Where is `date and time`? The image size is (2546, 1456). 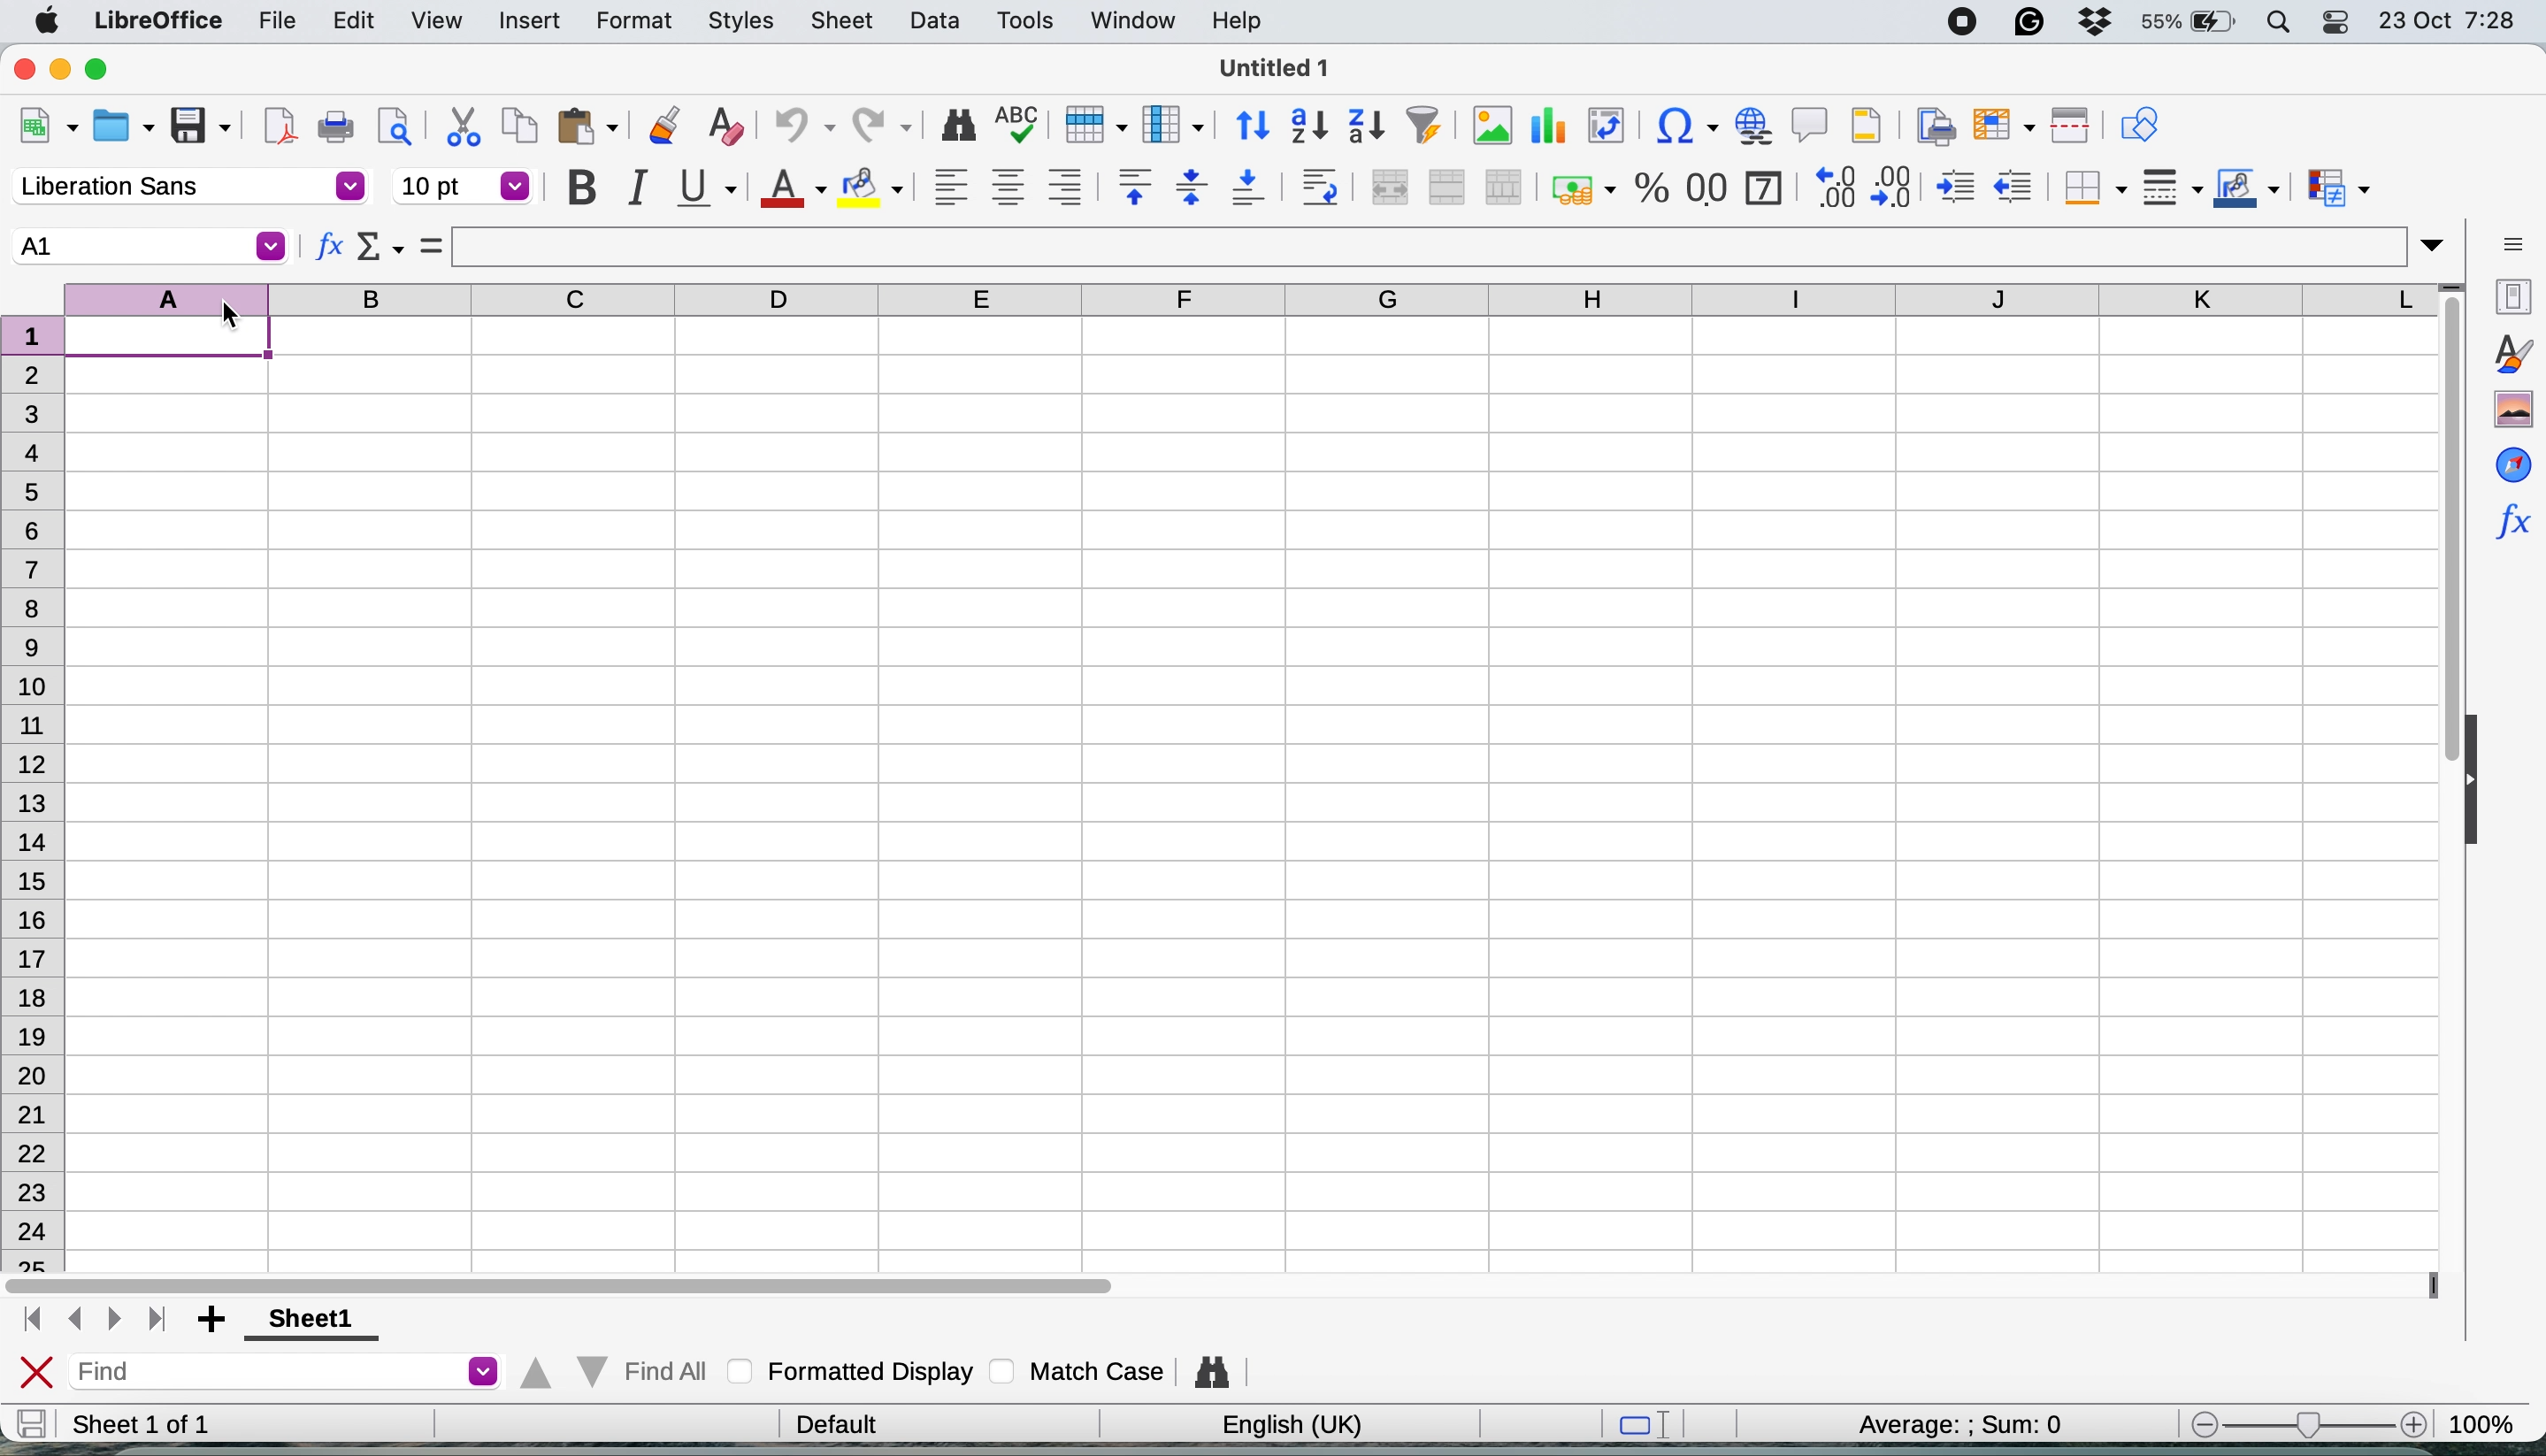
date and time is located at coordinates (2456, 20).